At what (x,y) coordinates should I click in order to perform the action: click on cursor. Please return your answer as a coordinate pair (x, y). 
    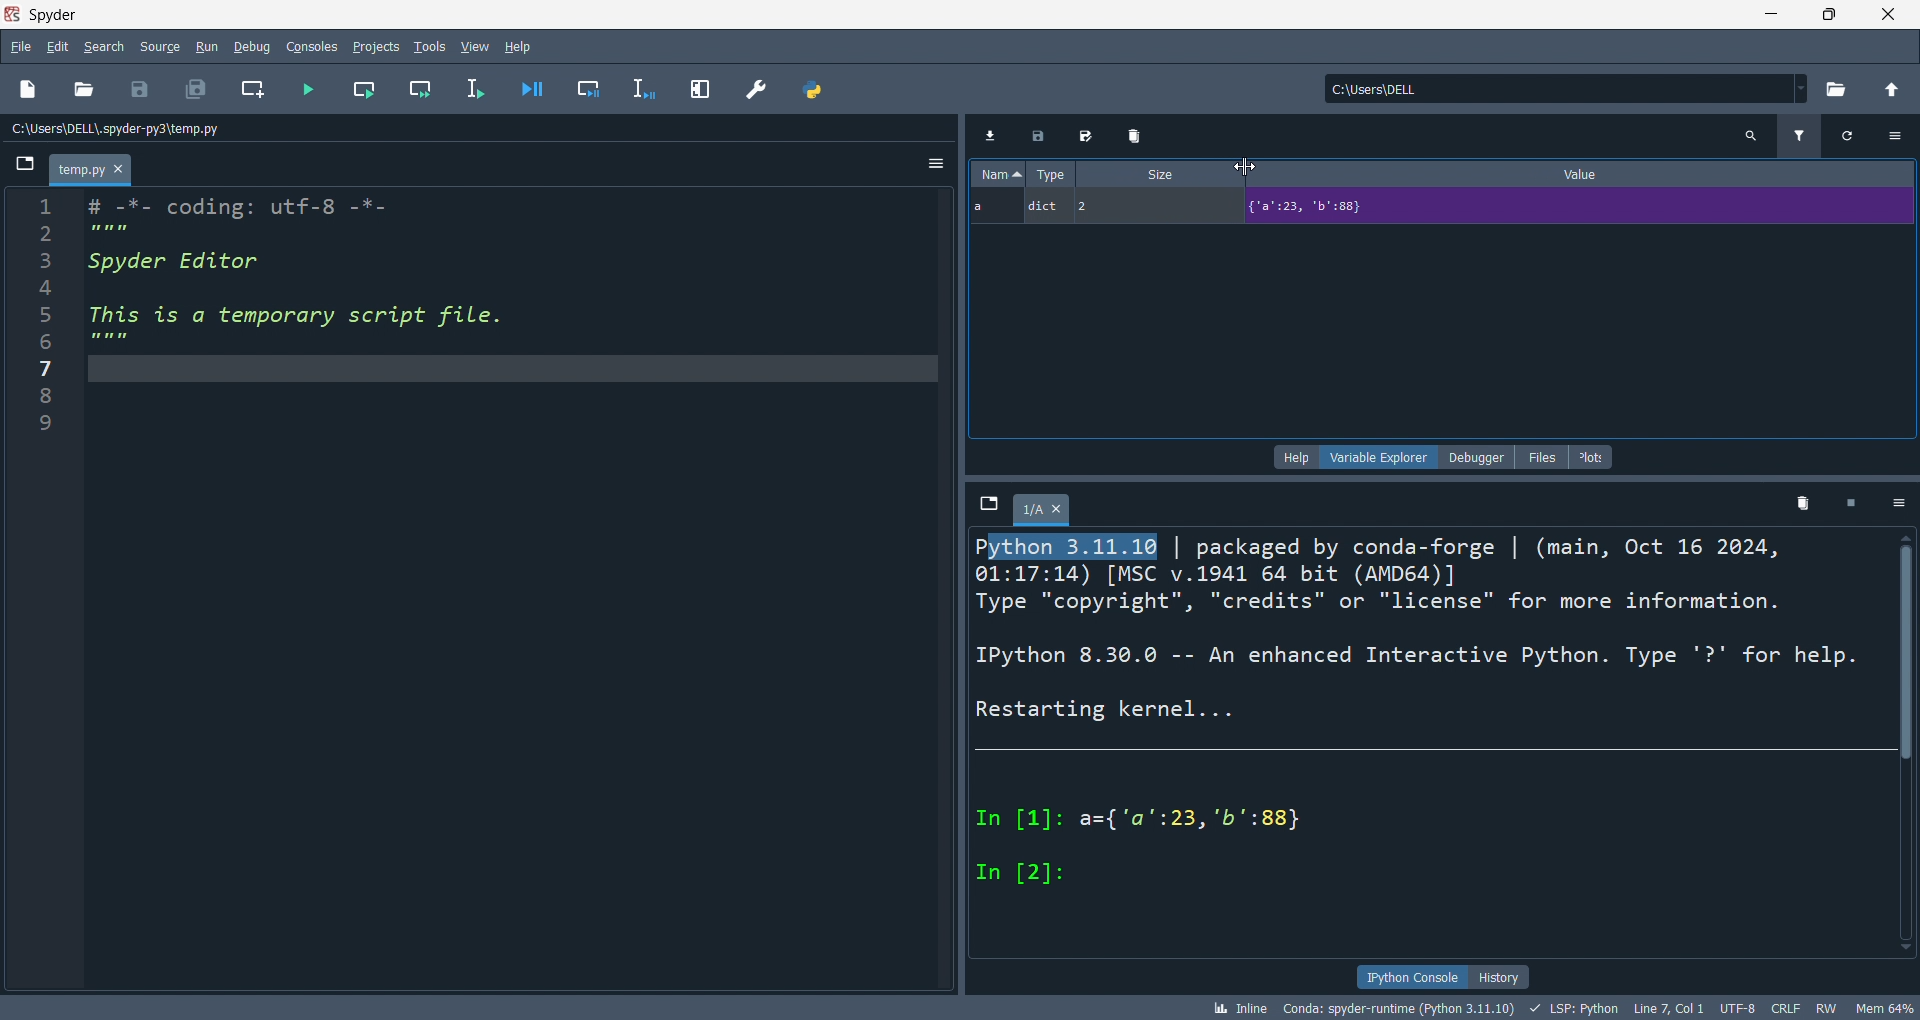
    Looking at the image, I should click on (1246, 165).